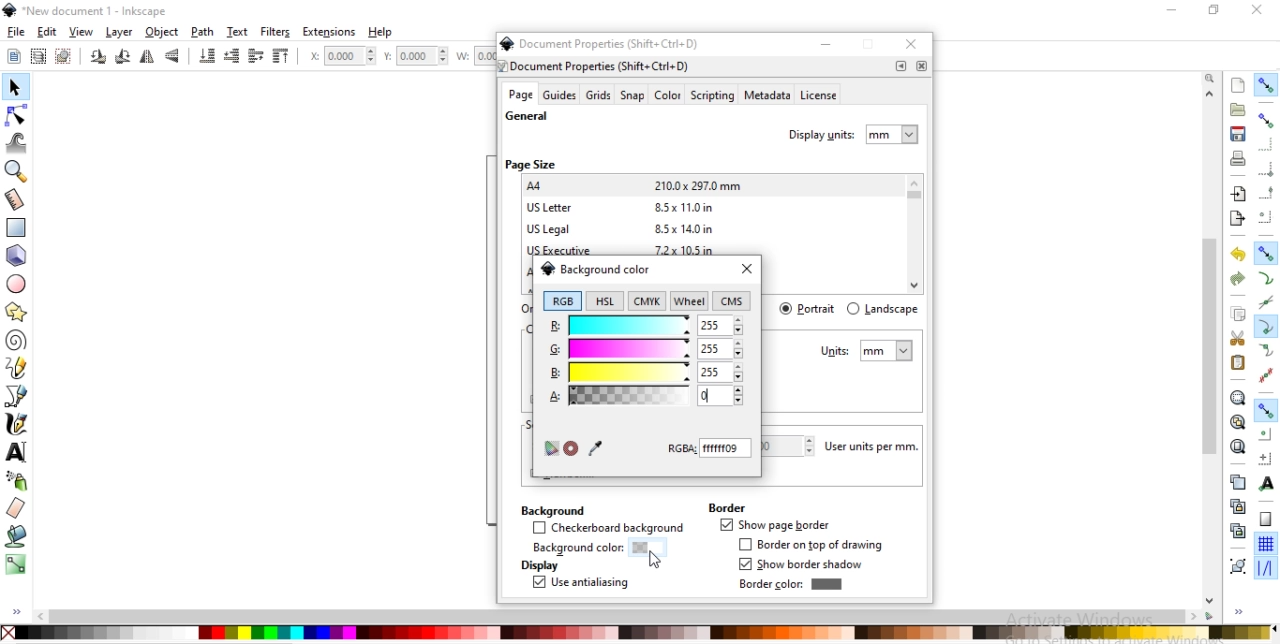 The height and width of the screenshot is (644, 1280). I want to click on color managed, so click(550, 449).